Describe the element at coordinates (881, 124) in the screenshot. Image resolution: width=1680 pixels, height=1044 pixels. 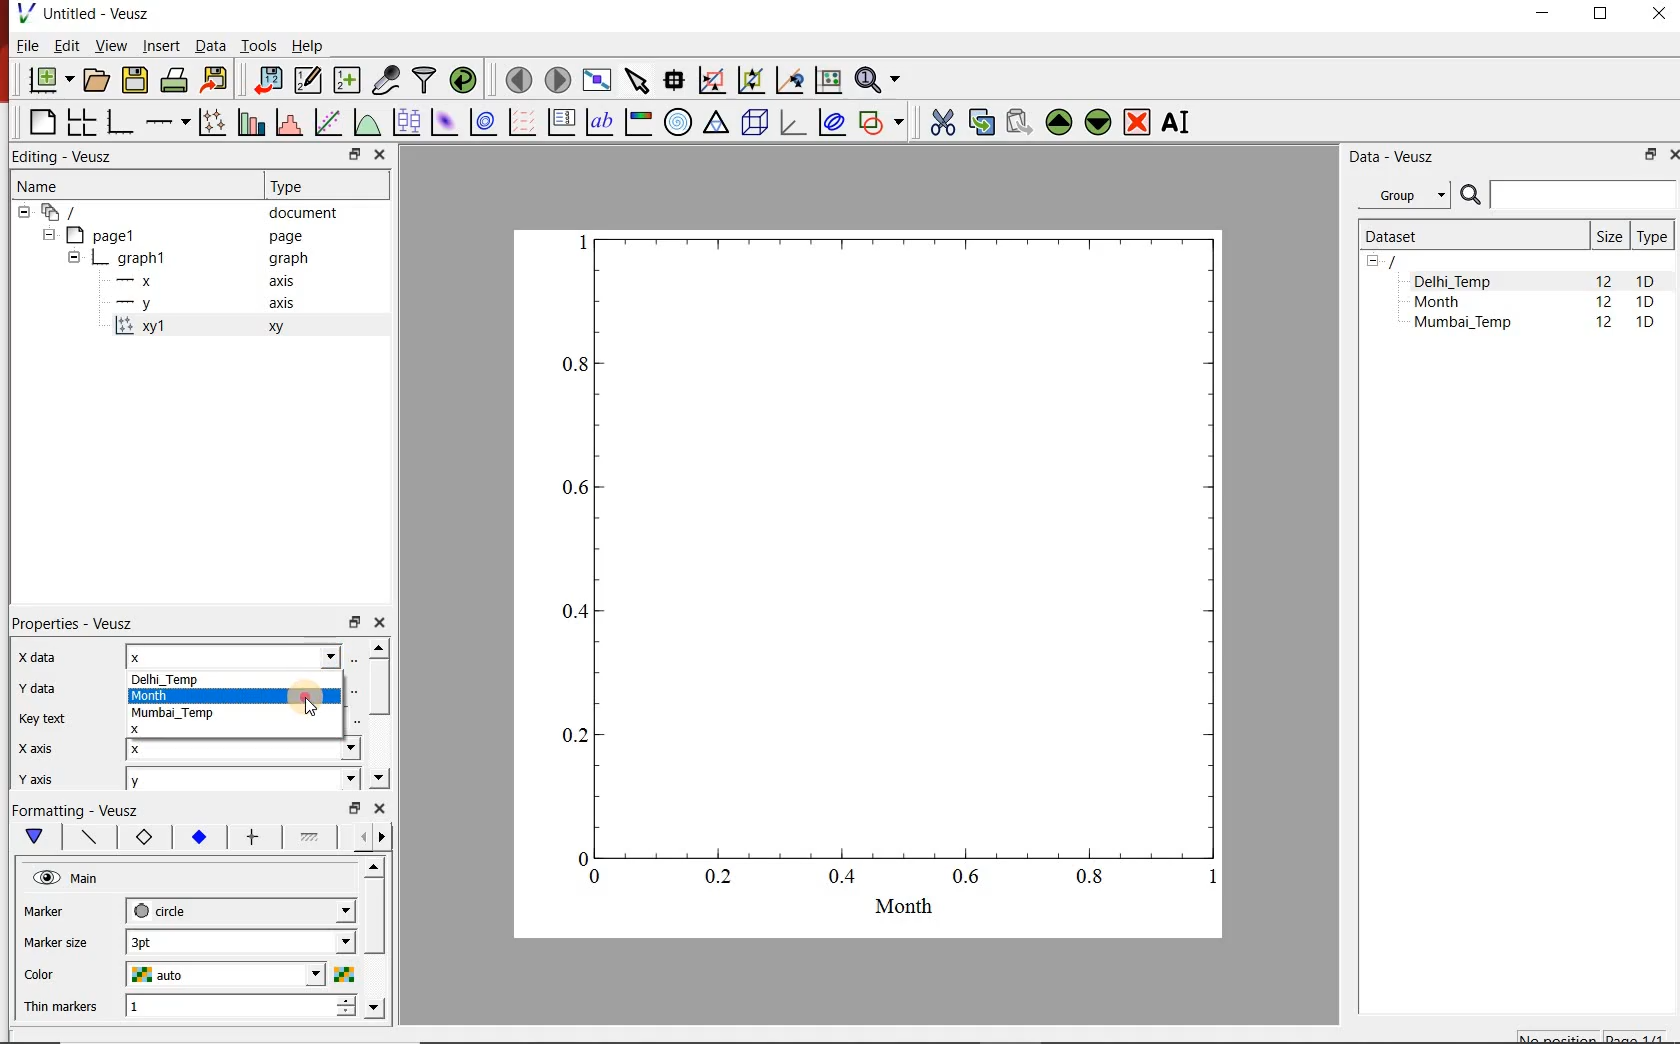
I see `add a shape to the plot` at that location.